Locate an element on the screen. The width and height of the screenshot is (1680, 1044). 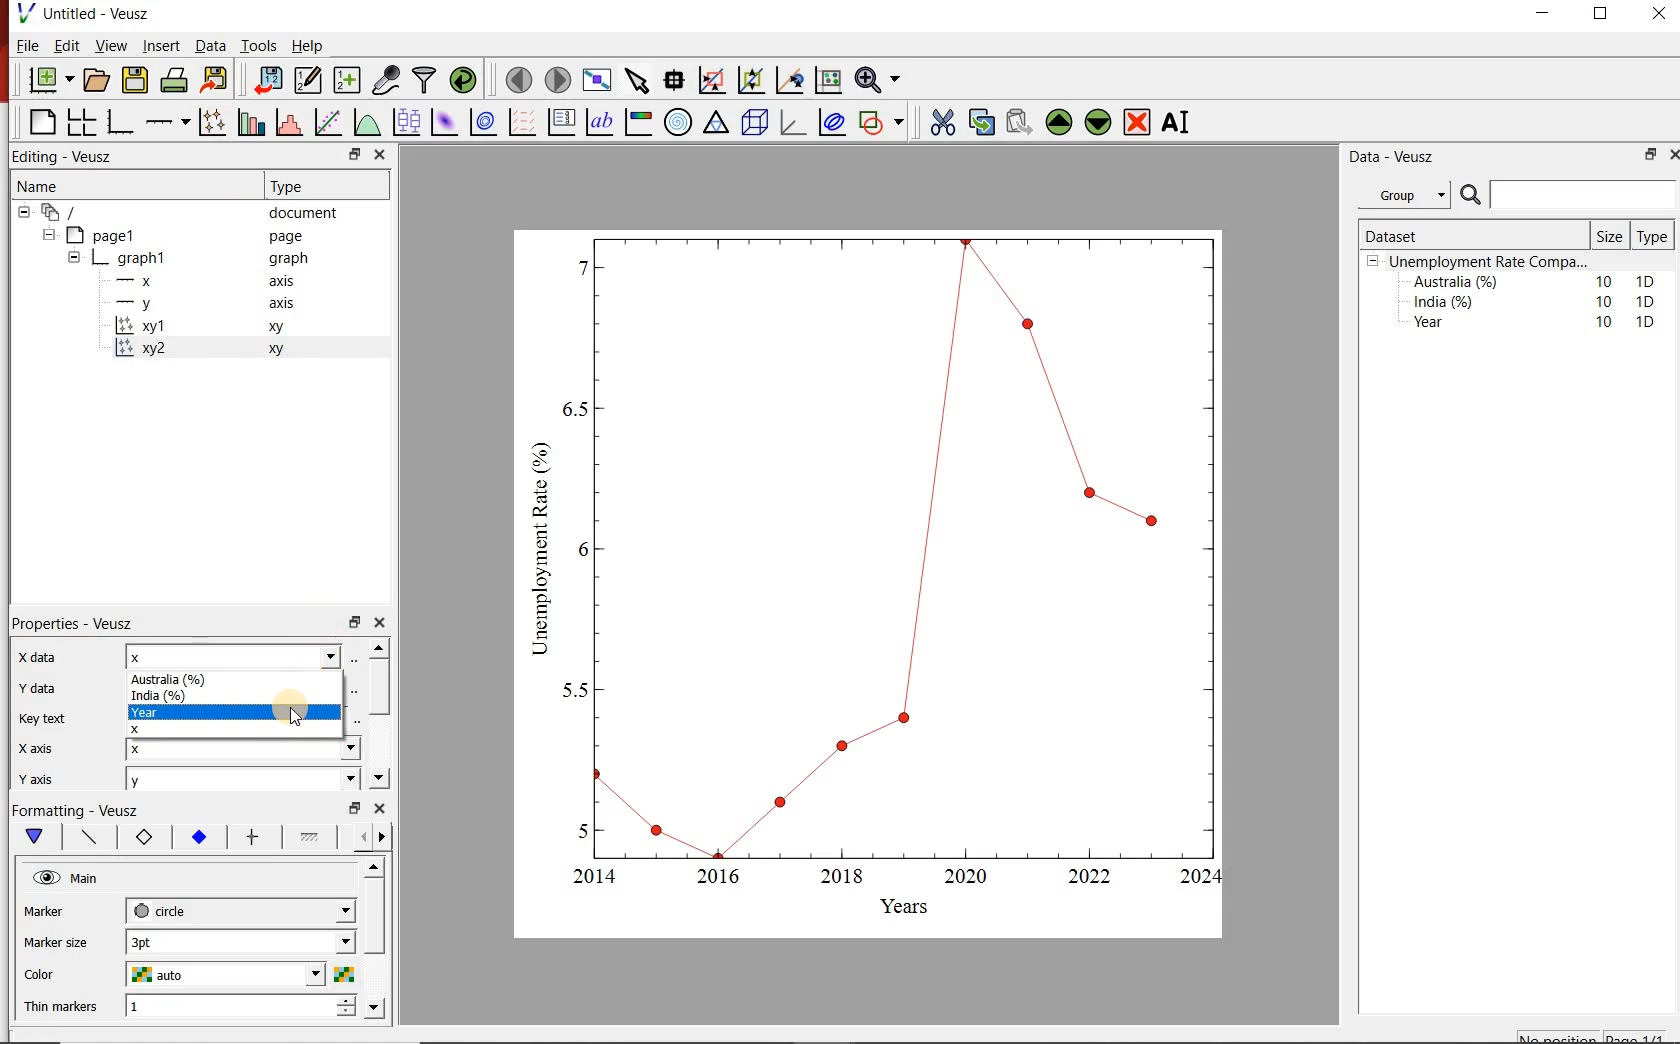
Insert is located at coordinates (160, 45).